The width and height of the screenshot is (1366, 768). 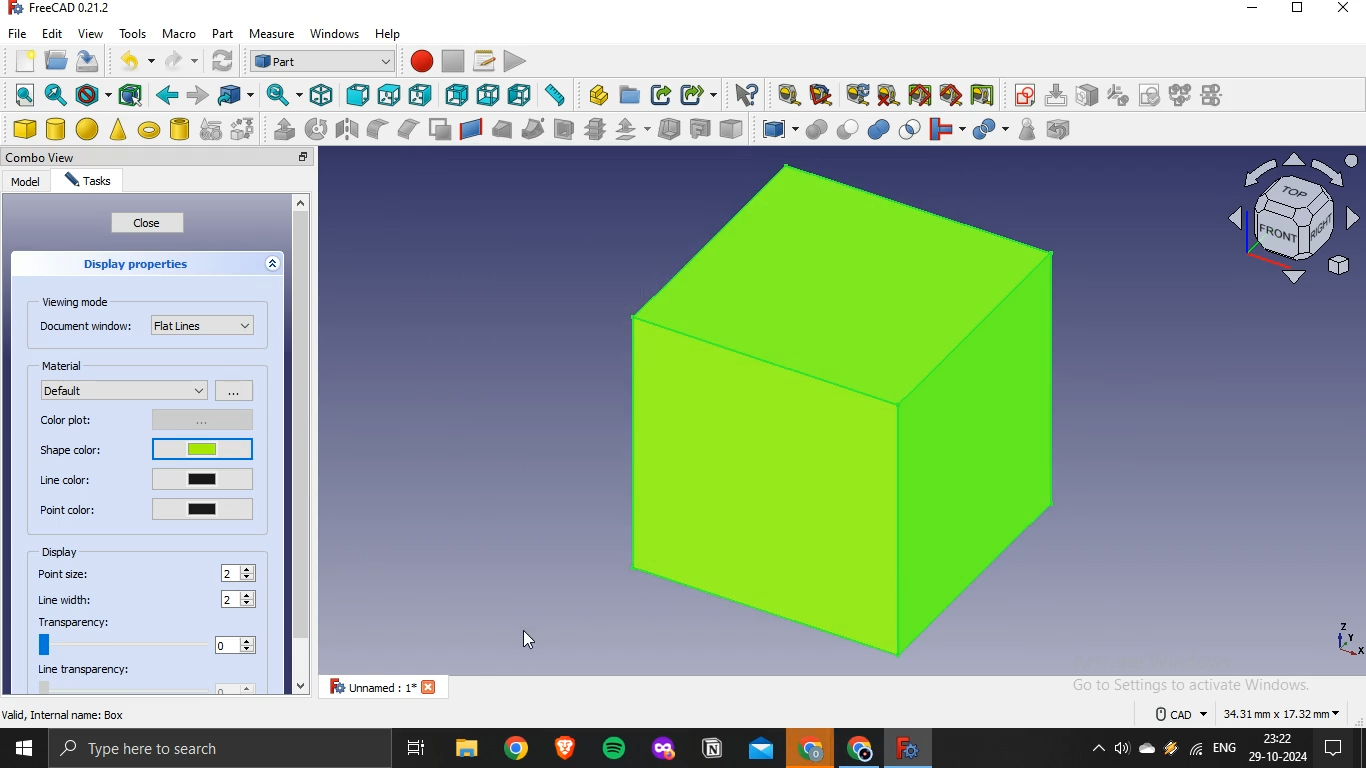 I want to click on measure distance, so click(x=555, y=94).